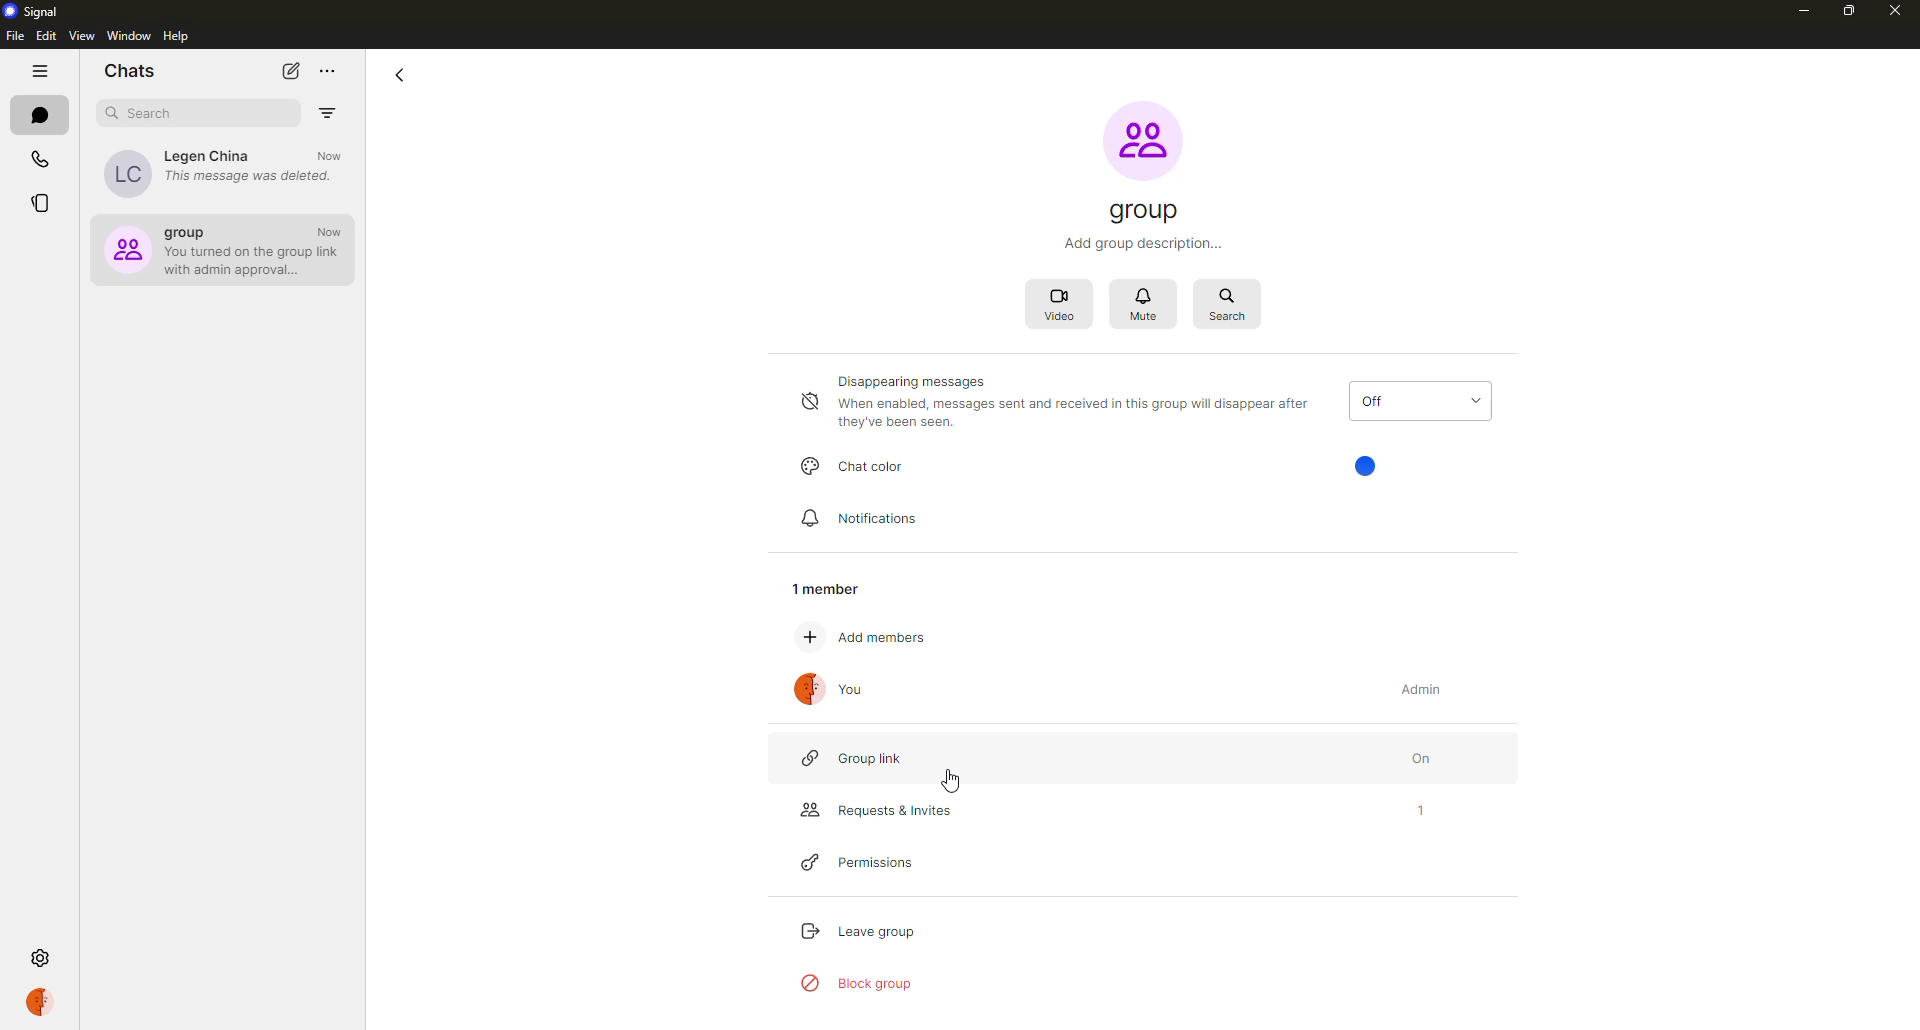 The height and width of the screenshot is (1030, 1920). I want to click on leave group, so click(856, 929).